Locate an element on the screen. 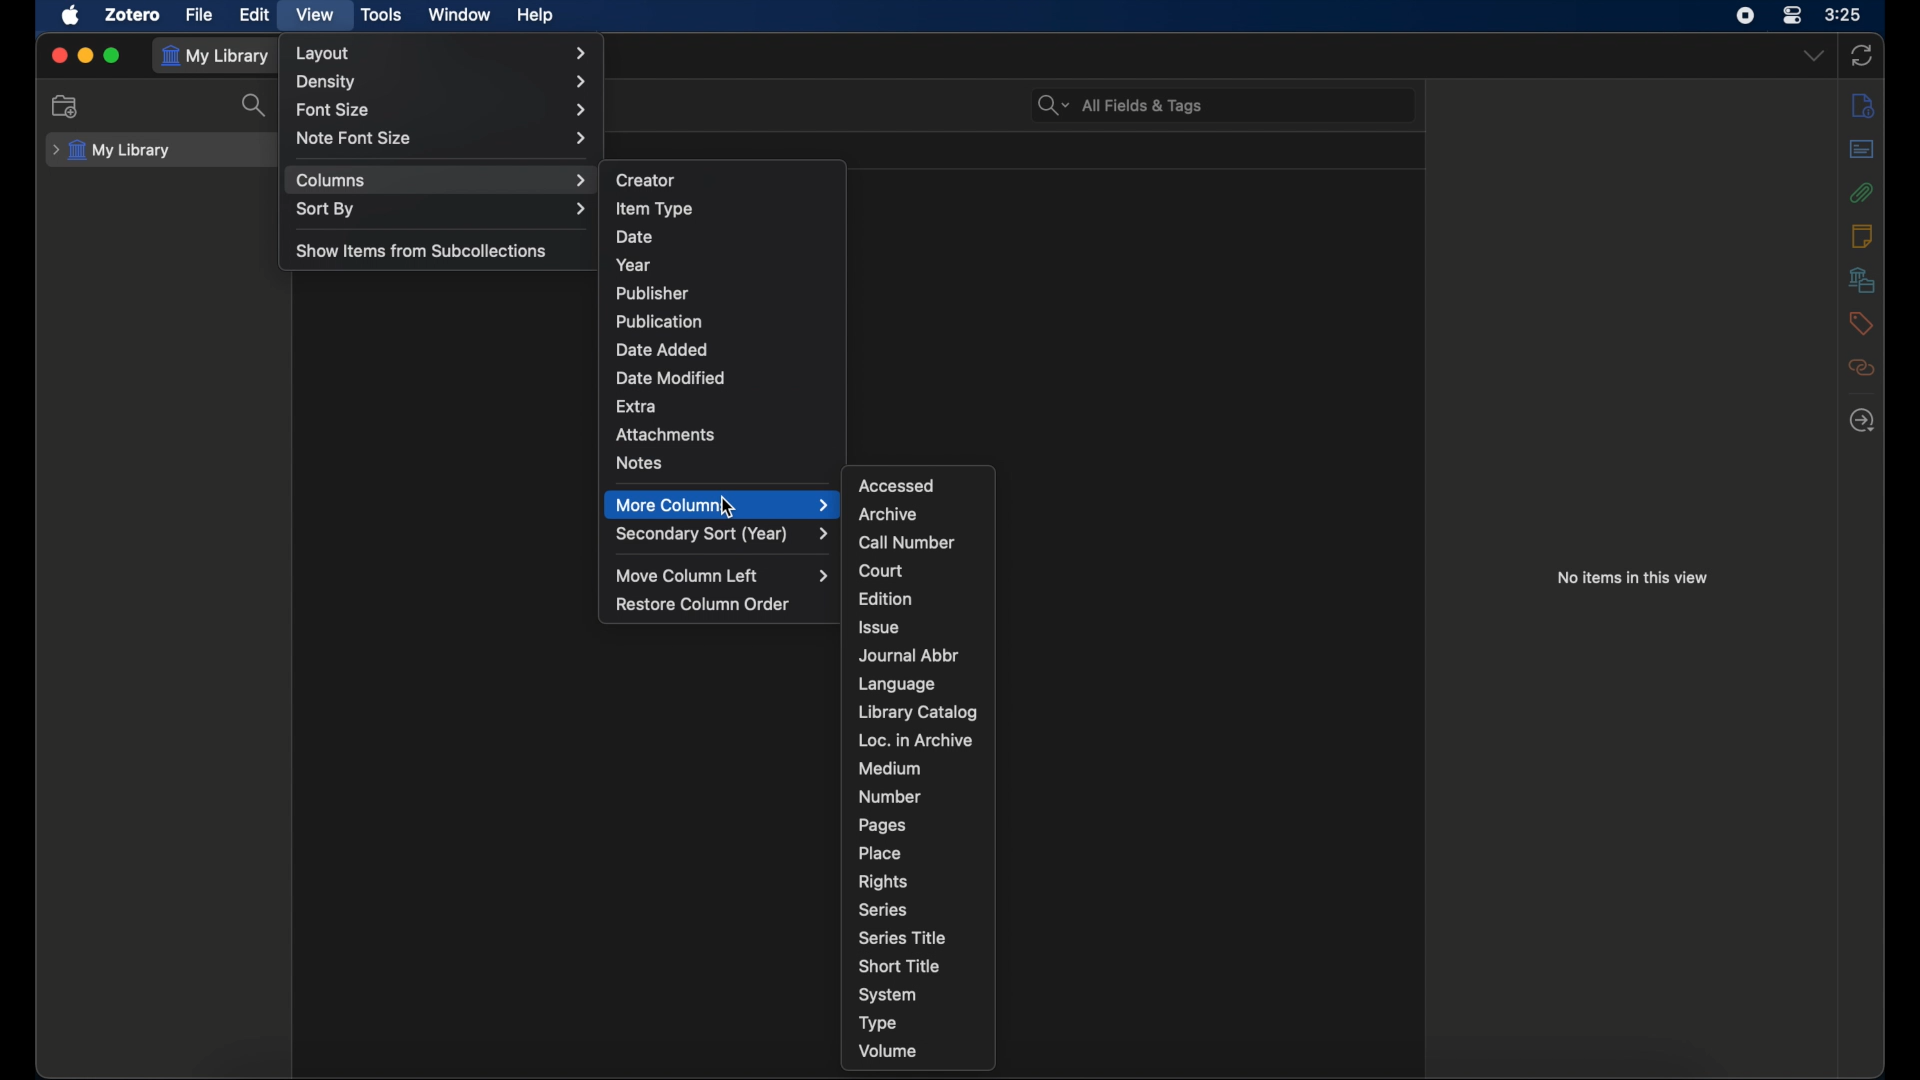 This screenshot has width=1920, height=1080. attachments is located at coordinates (1861, 193).